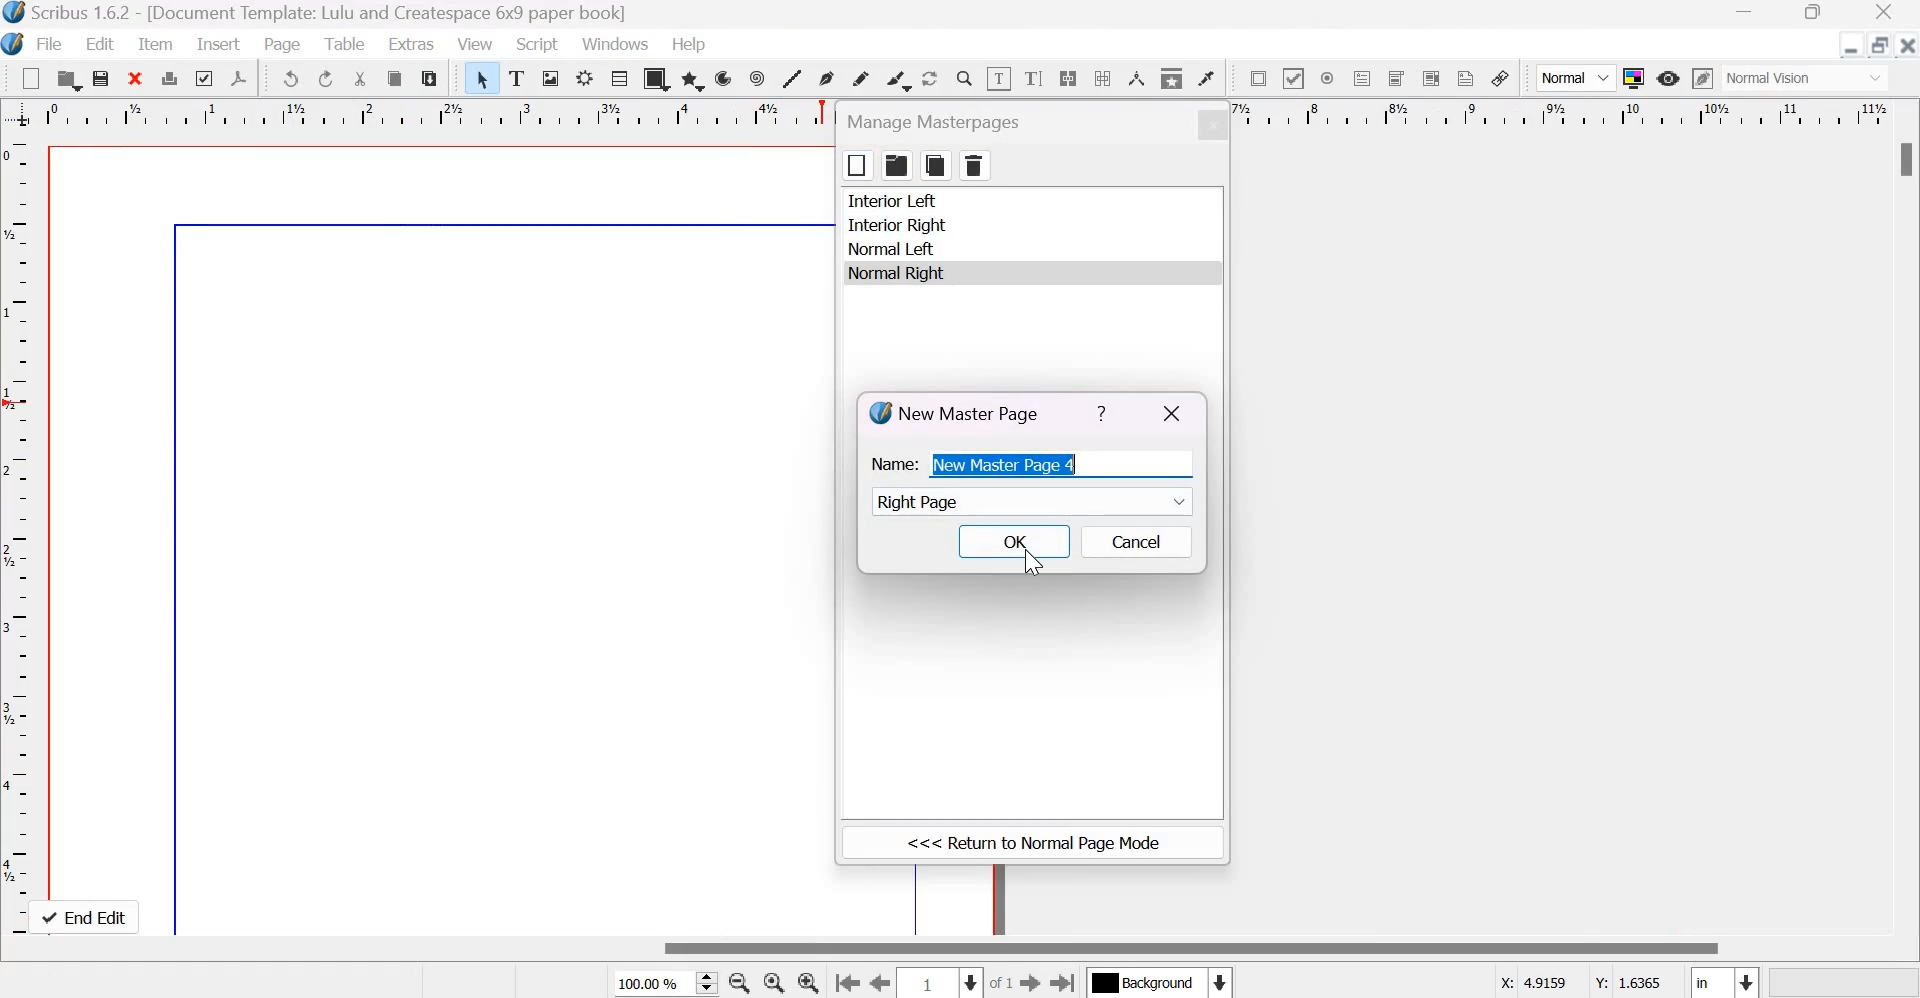  Describe the element at coordinates (1535, 983) in the screenshot. I see `X coordinates` at that location.